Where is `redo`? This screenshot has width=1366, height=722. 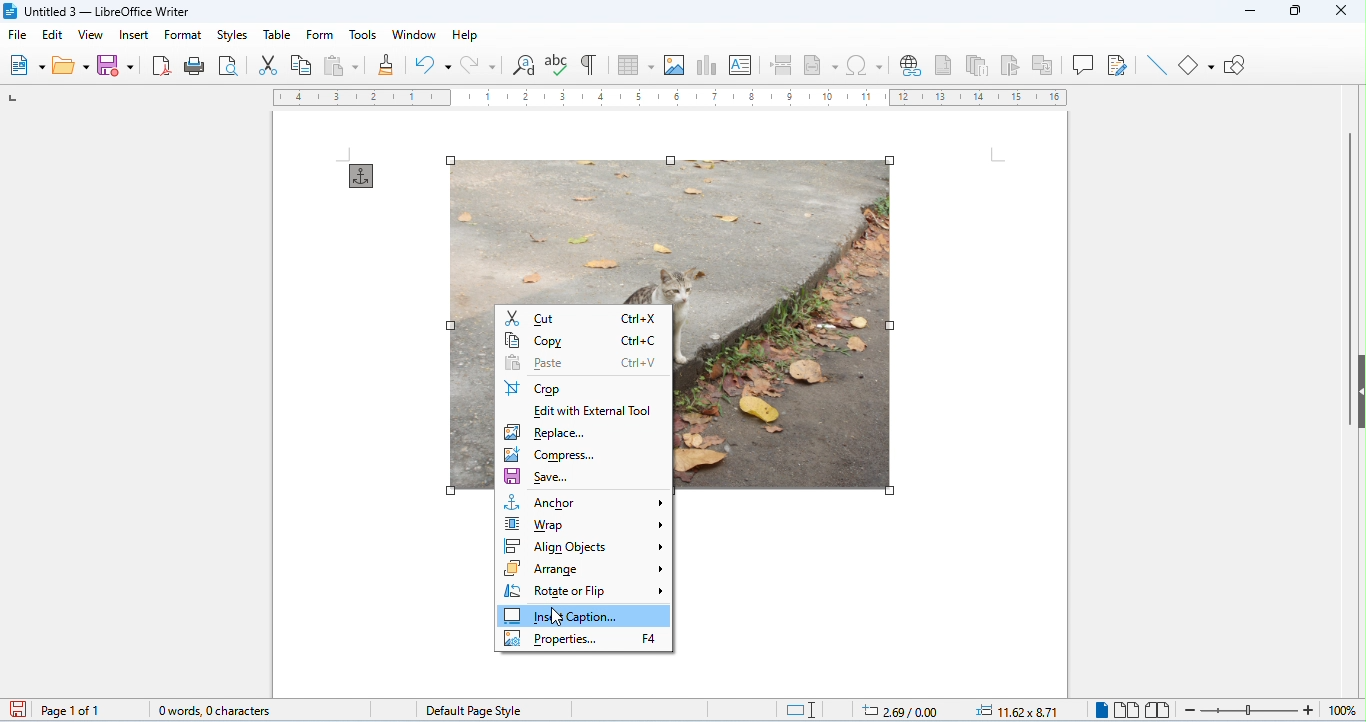
redo is located at coordinates (476, 64).